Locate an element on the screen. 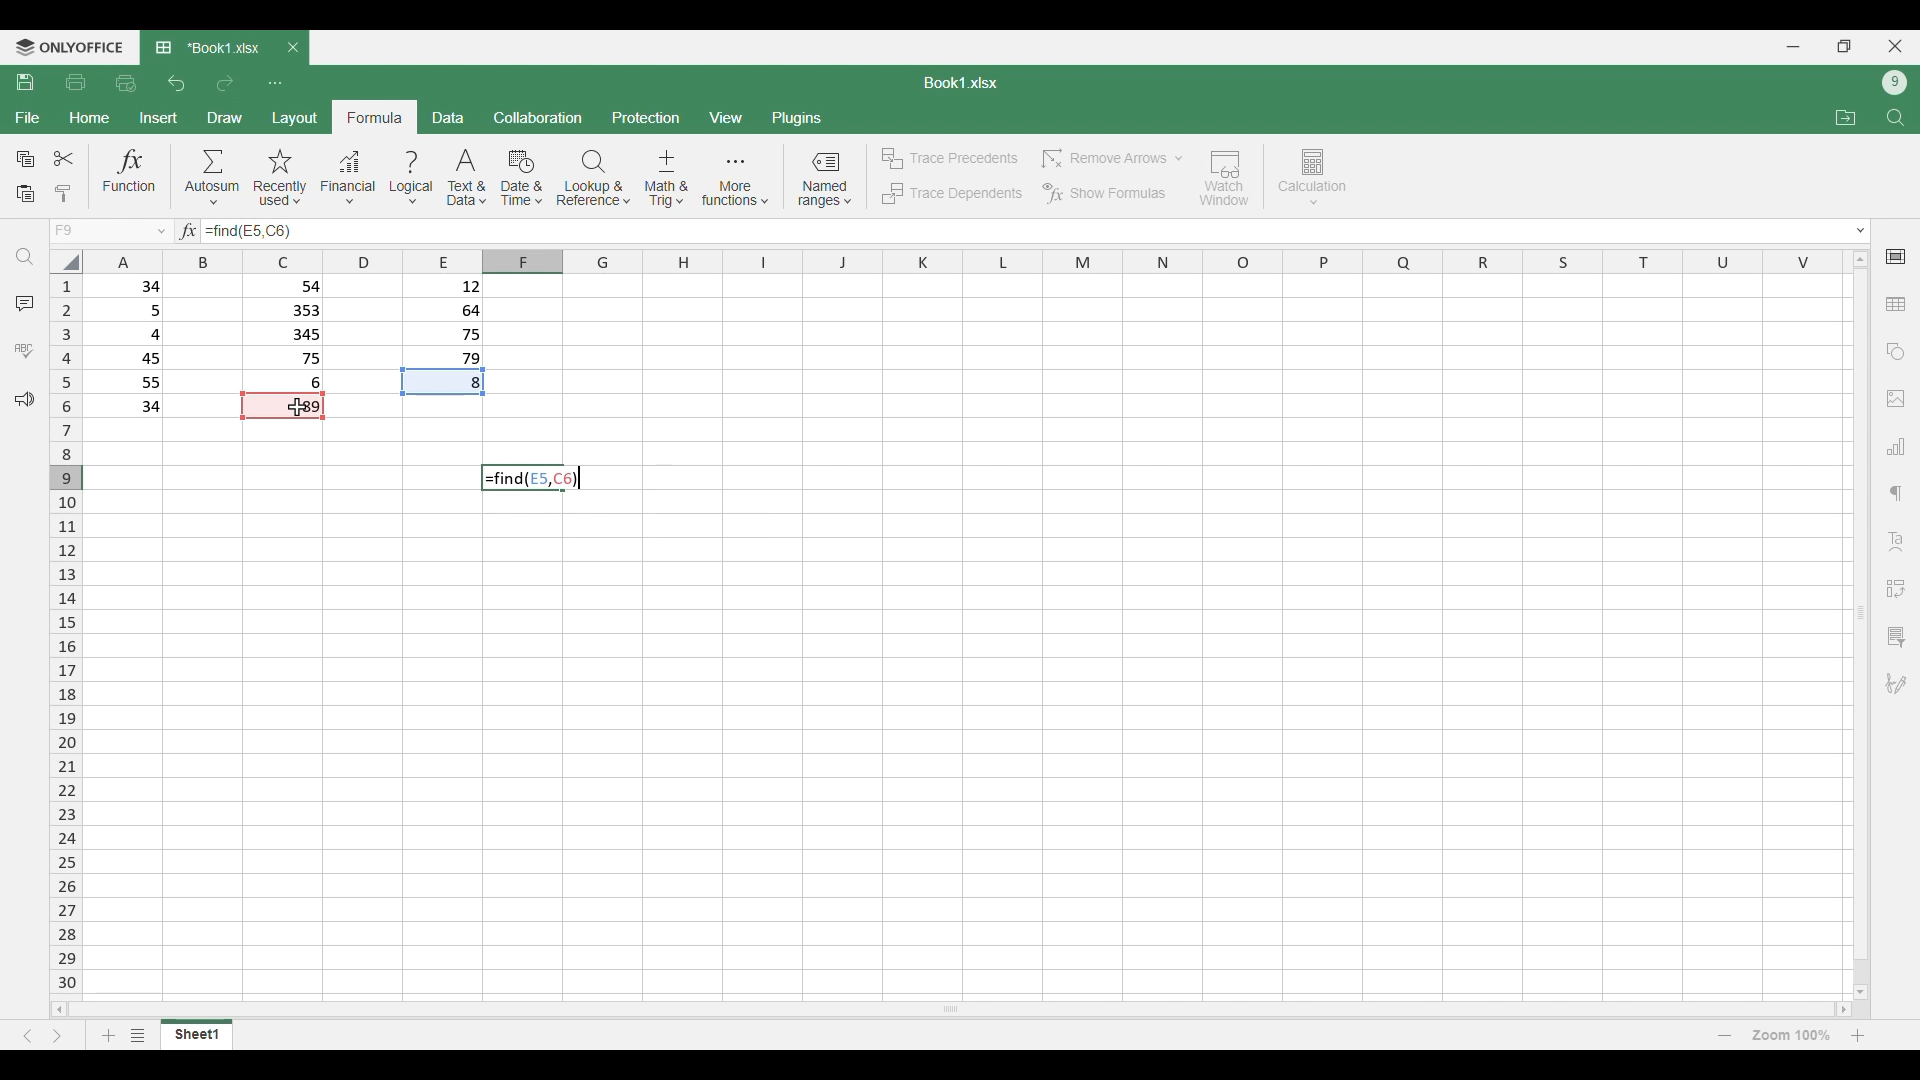 This screenshot has width=1920, height=1080. Math and trig is located at coordinates (666, 178).